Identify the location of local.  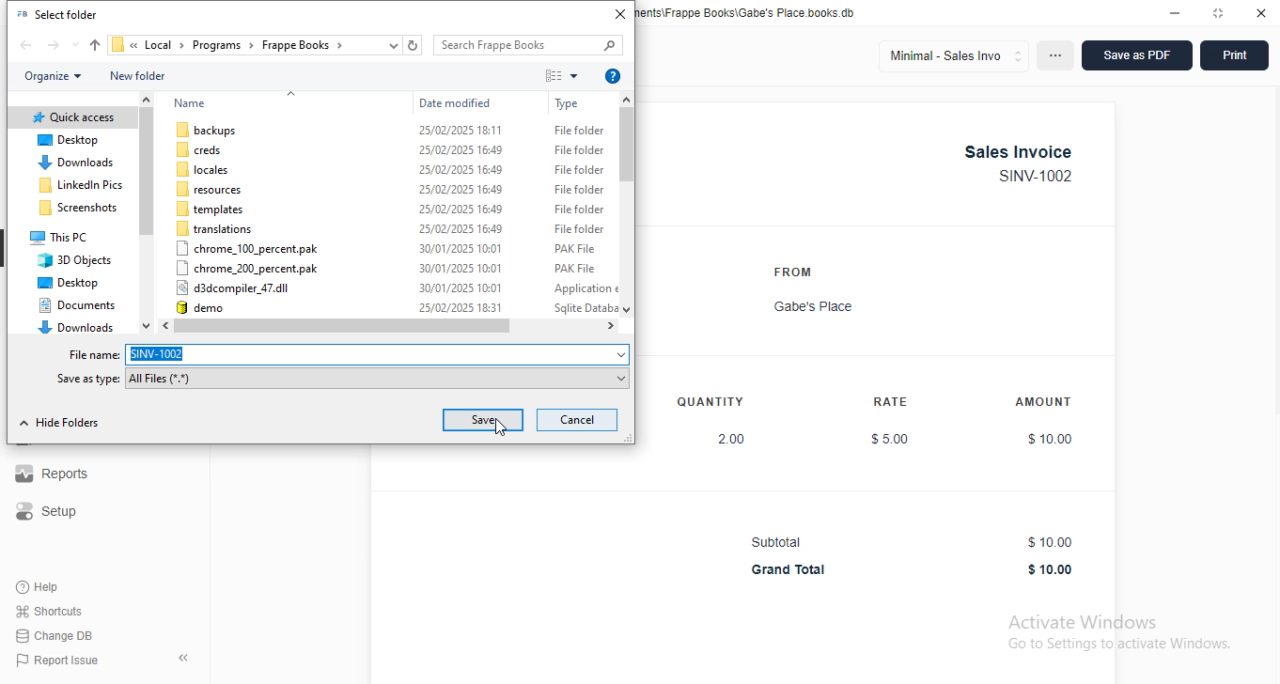
(159, 45).